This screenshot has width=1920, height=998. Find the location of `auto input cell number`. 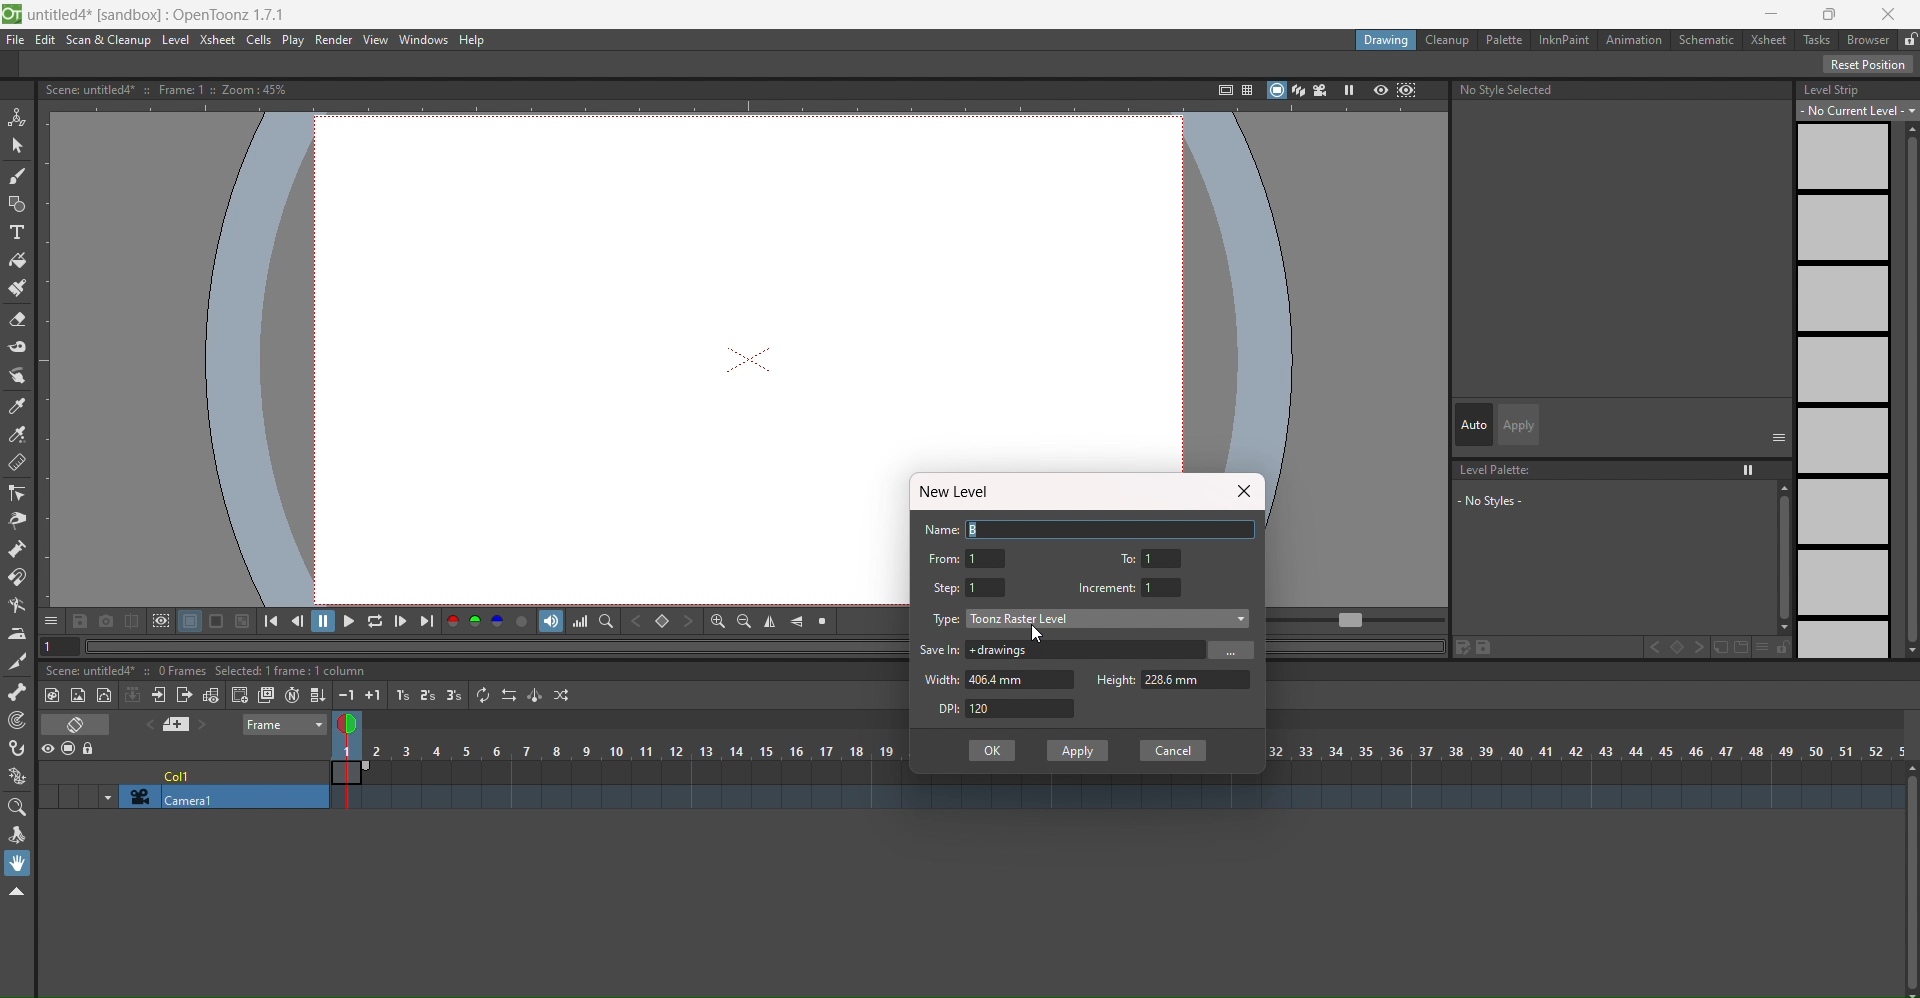

auto input cell number is located at coordinates (292, 694).